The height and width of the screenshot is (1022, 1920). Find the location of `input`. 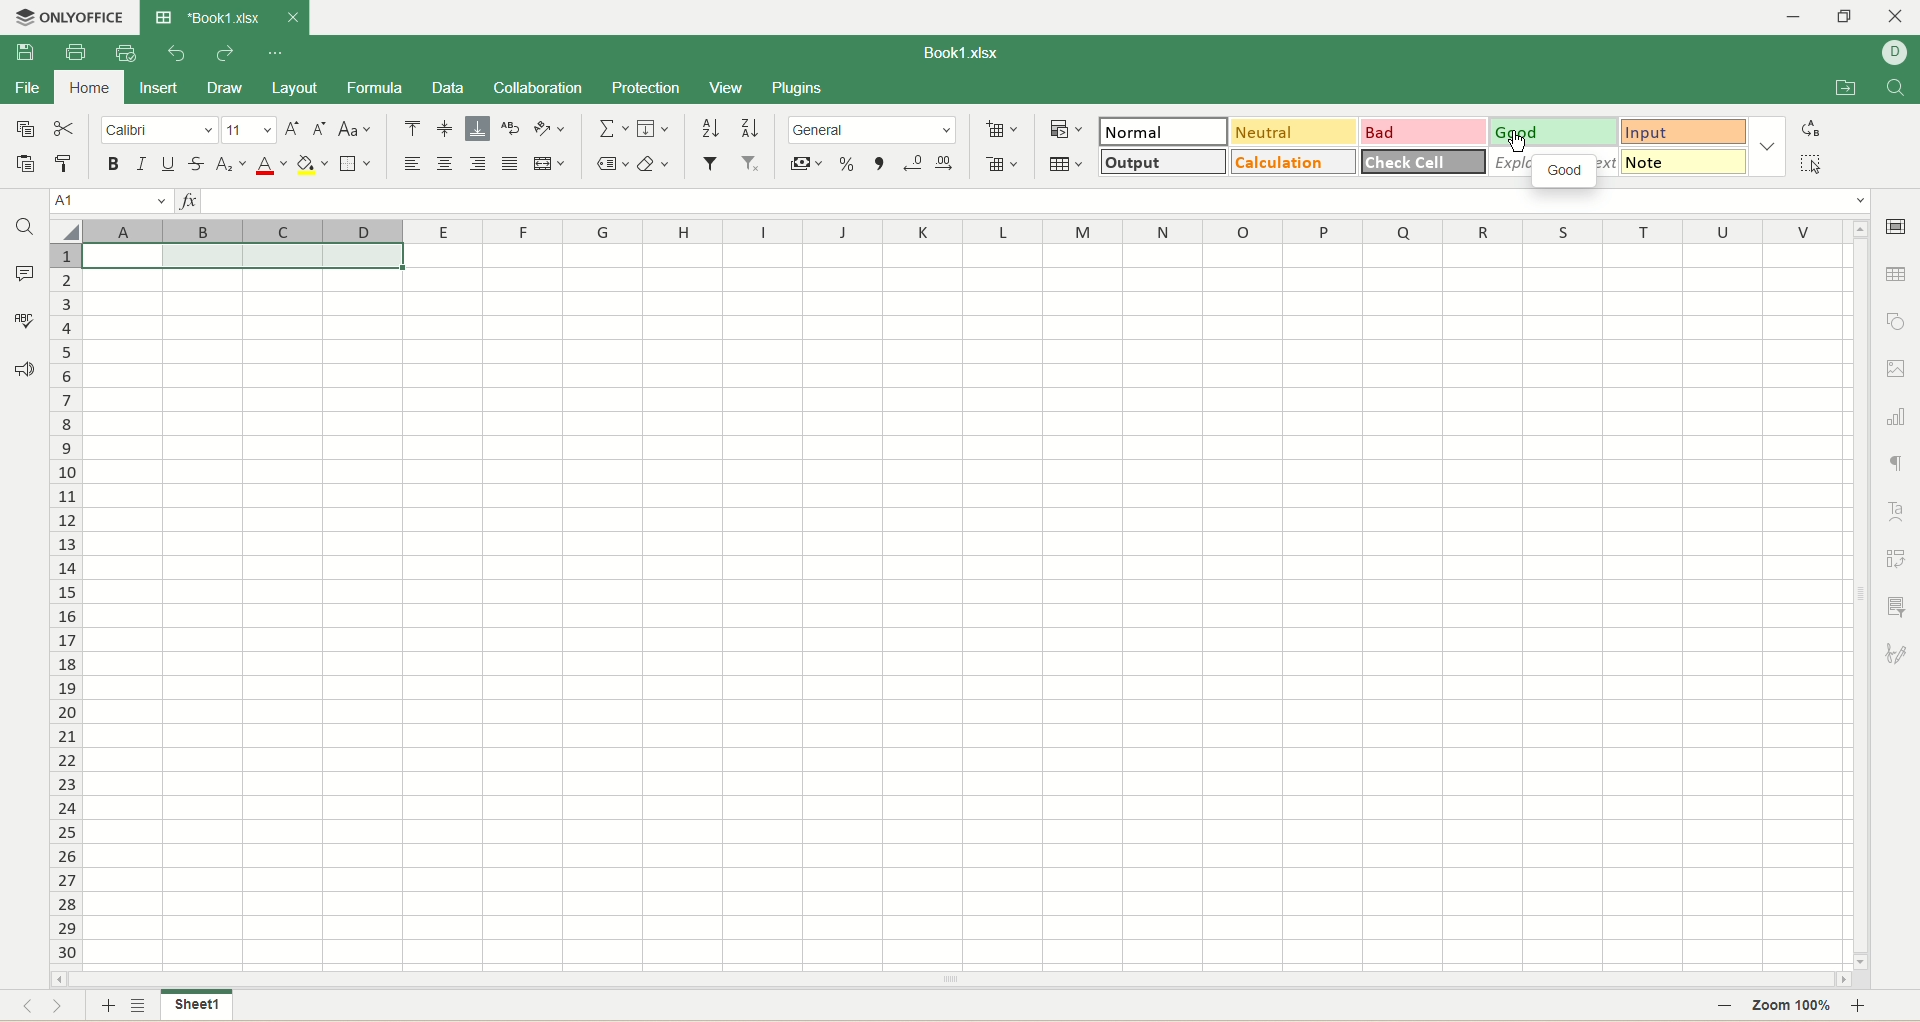

input is located at coordinates (1684, 133).